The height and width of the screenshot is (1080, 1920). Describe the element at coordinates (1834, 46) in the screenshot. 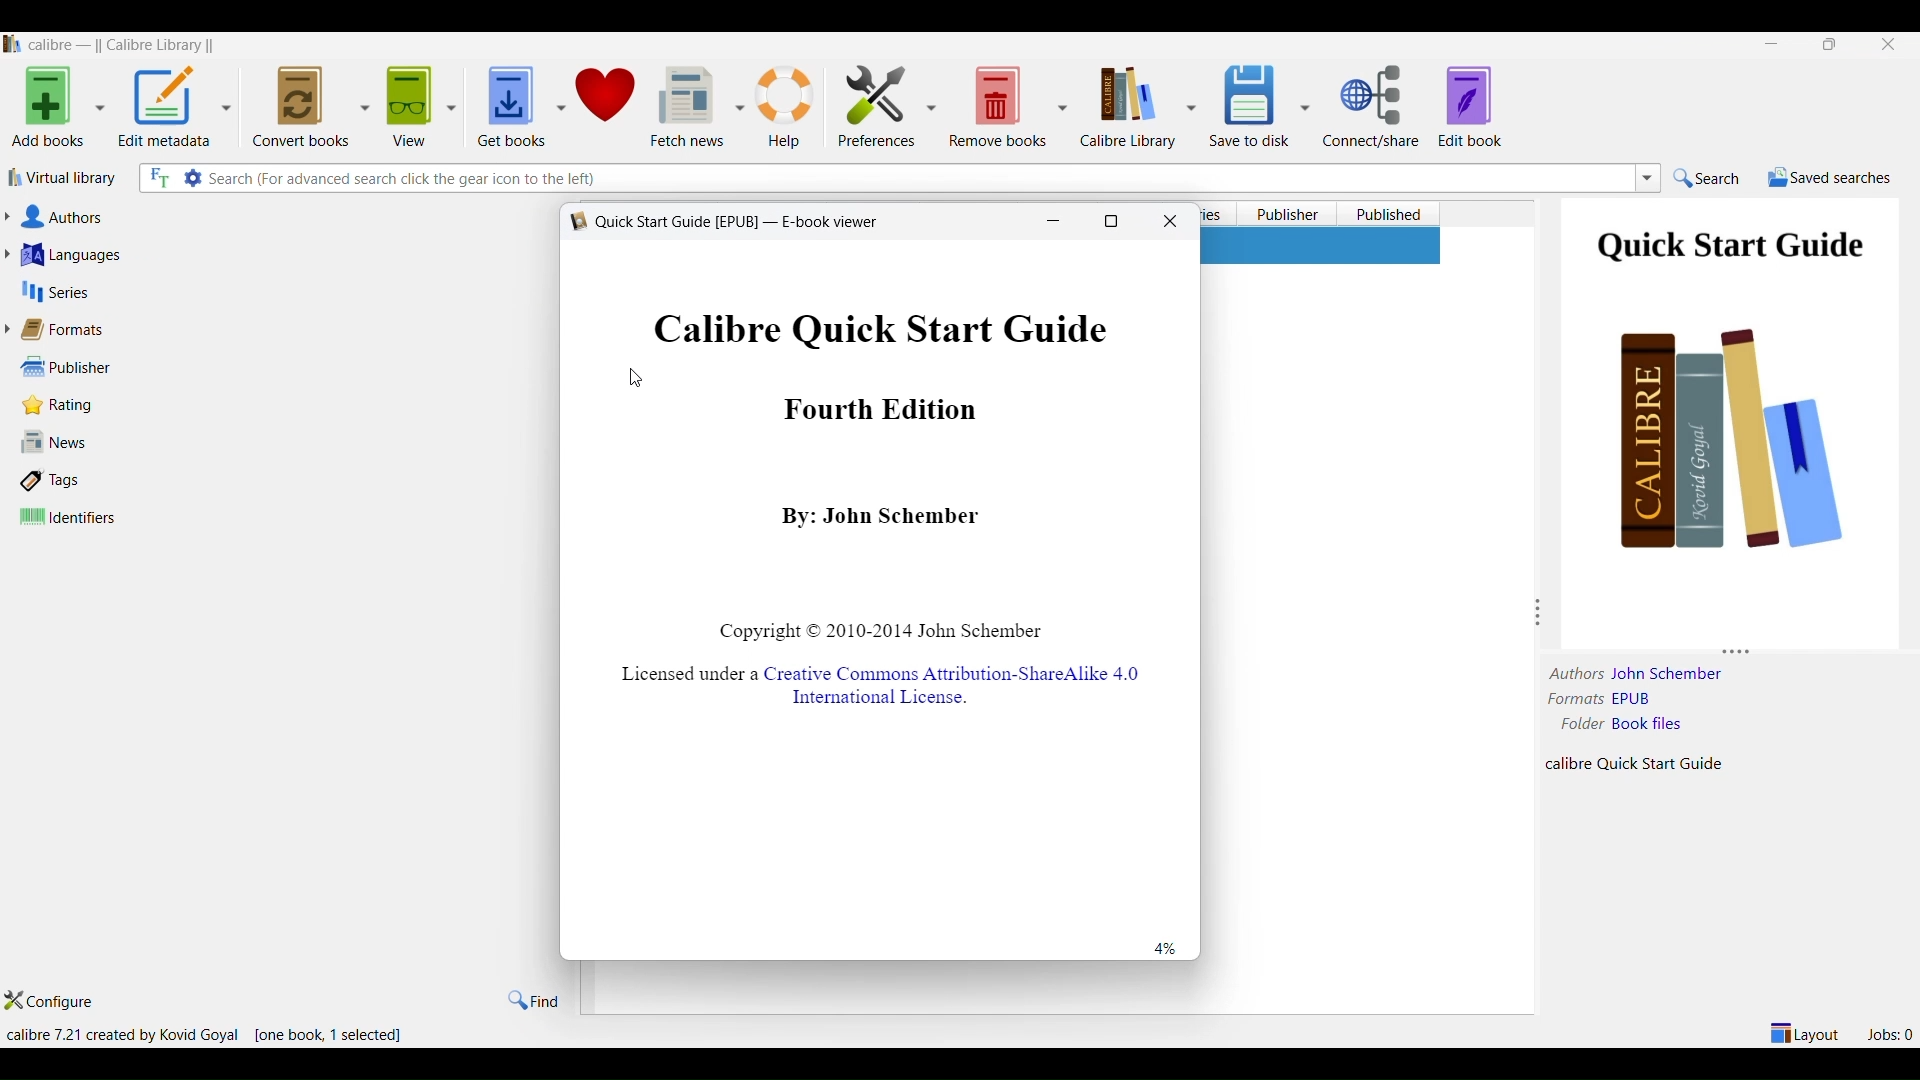

I see `maximize` at that location.